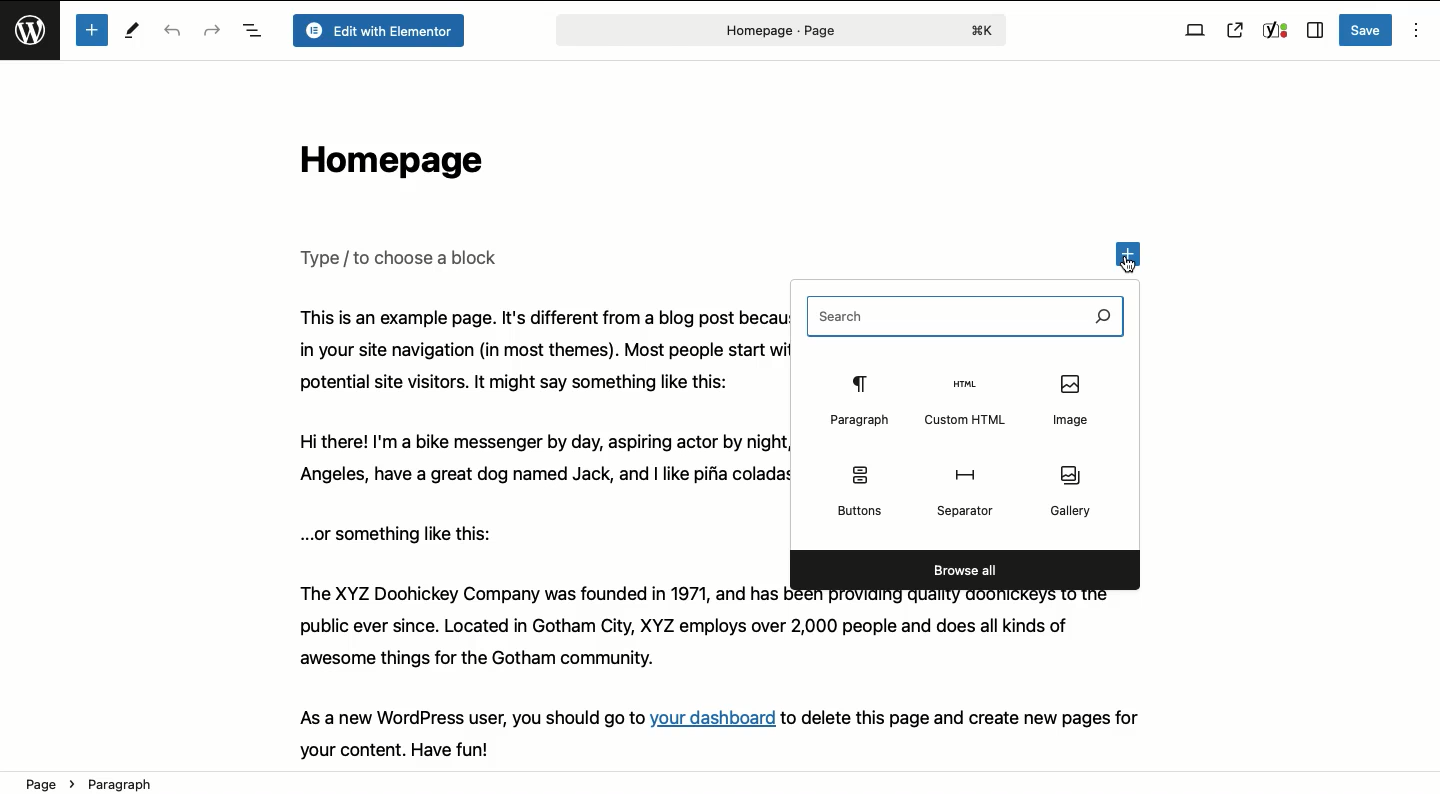 This screenshot has width=1440, height=794. What do you see at coordinates (1274, 31) in the screenshot?
I see `Yoast` at bounding box center [1274, 31].